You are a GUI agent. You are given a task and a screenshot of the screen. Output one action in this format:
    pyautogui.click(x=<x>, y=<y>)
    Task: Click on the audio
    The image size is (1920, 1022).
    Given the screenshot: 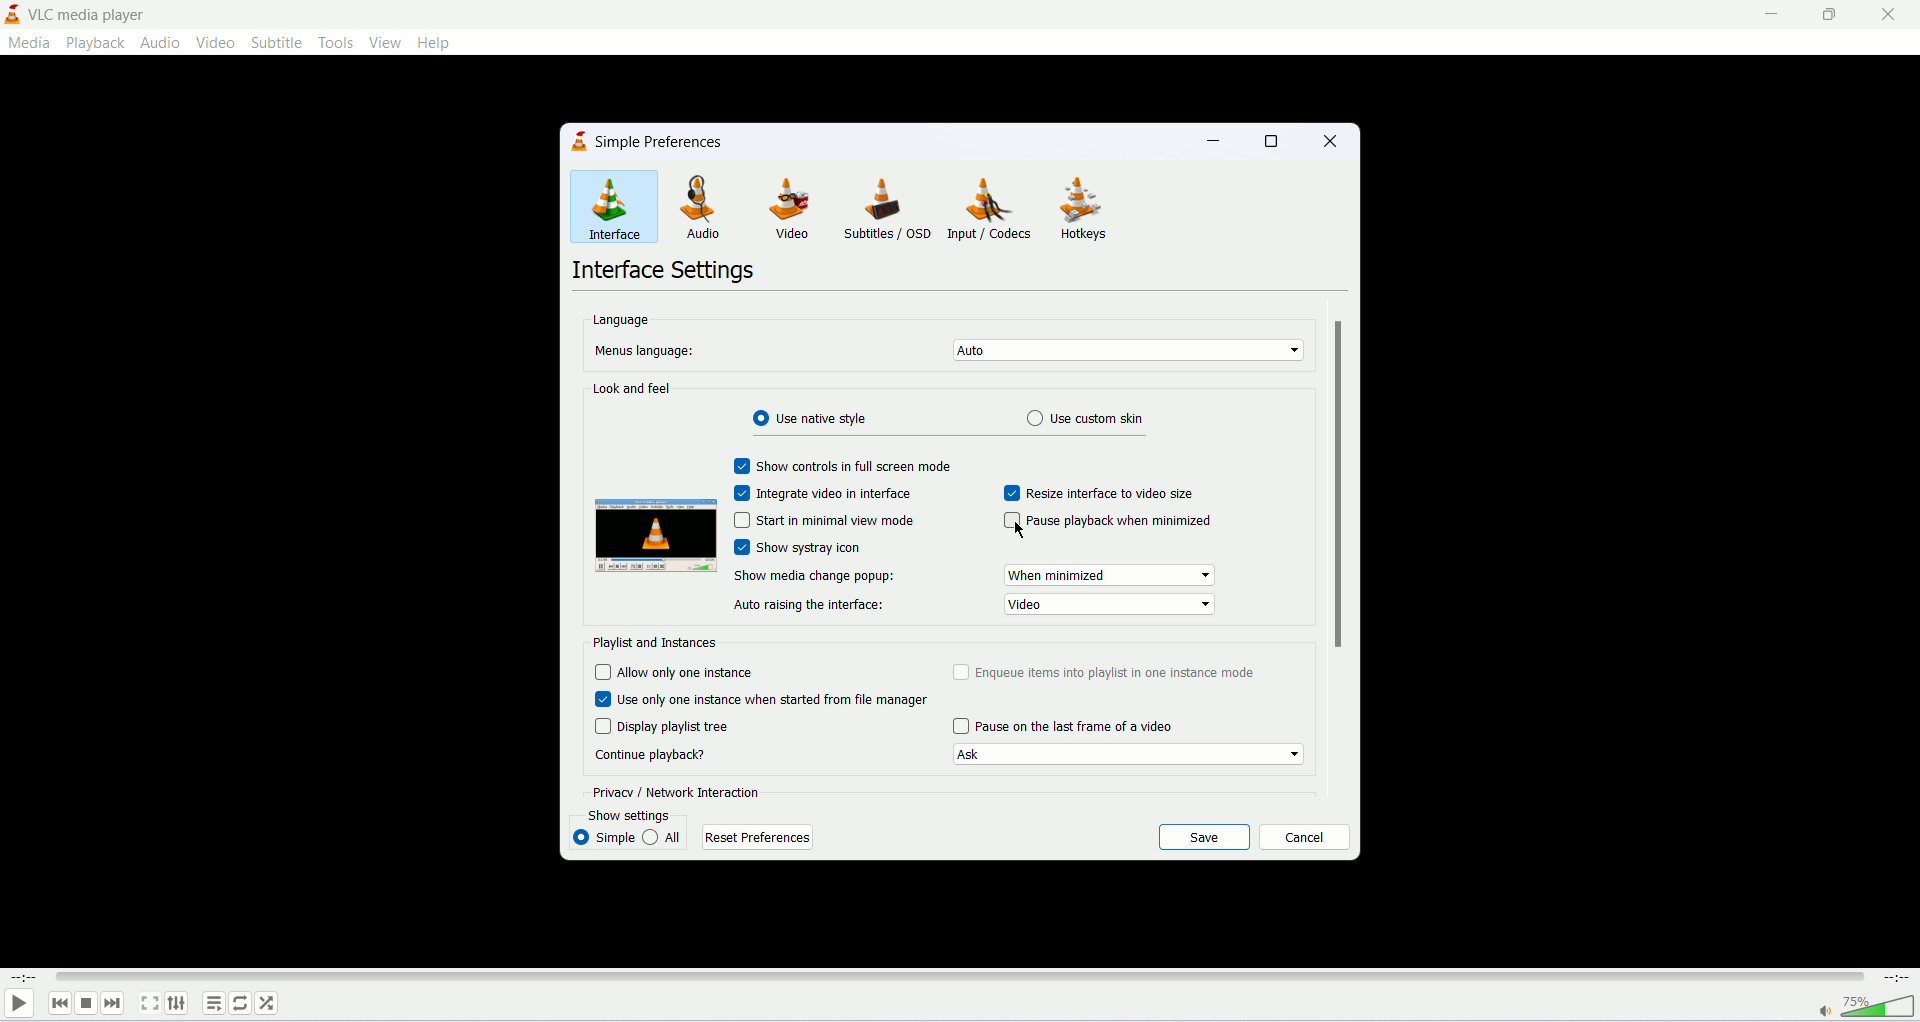 What is the action you would take?
    pyautogui.click(x=690, y=206)
    